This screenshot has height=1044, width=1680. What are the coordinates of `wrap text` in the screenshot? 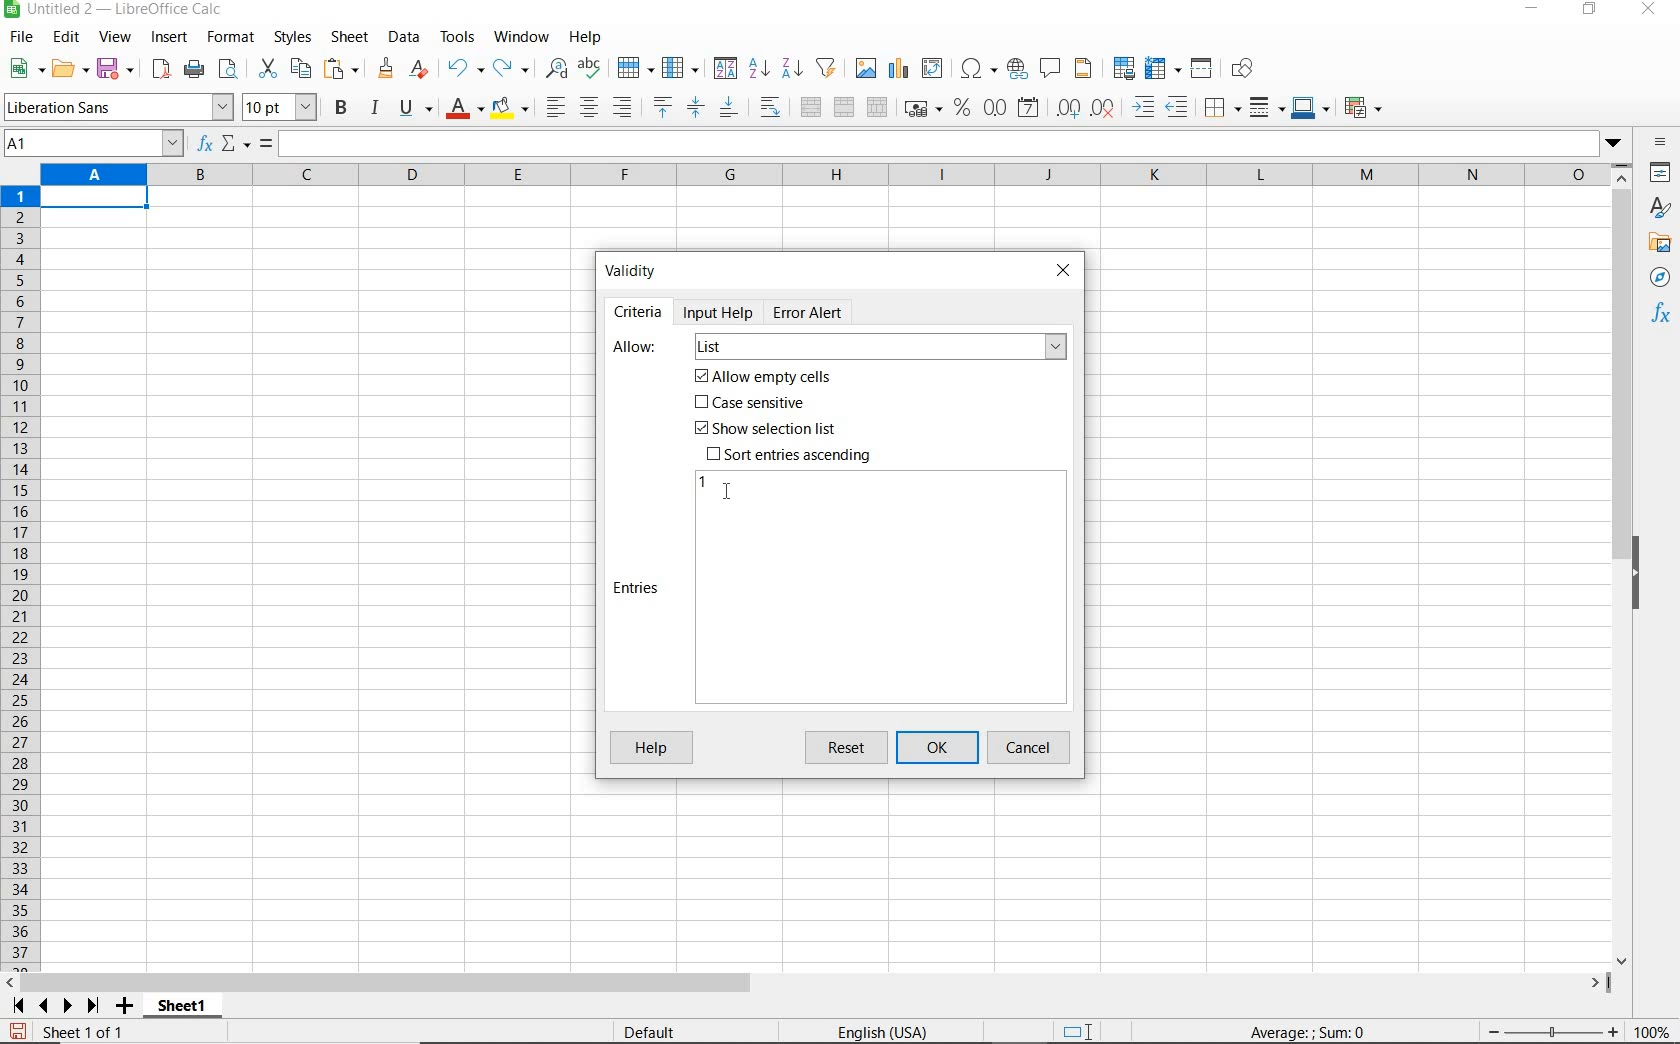 It's located at (773, 106).